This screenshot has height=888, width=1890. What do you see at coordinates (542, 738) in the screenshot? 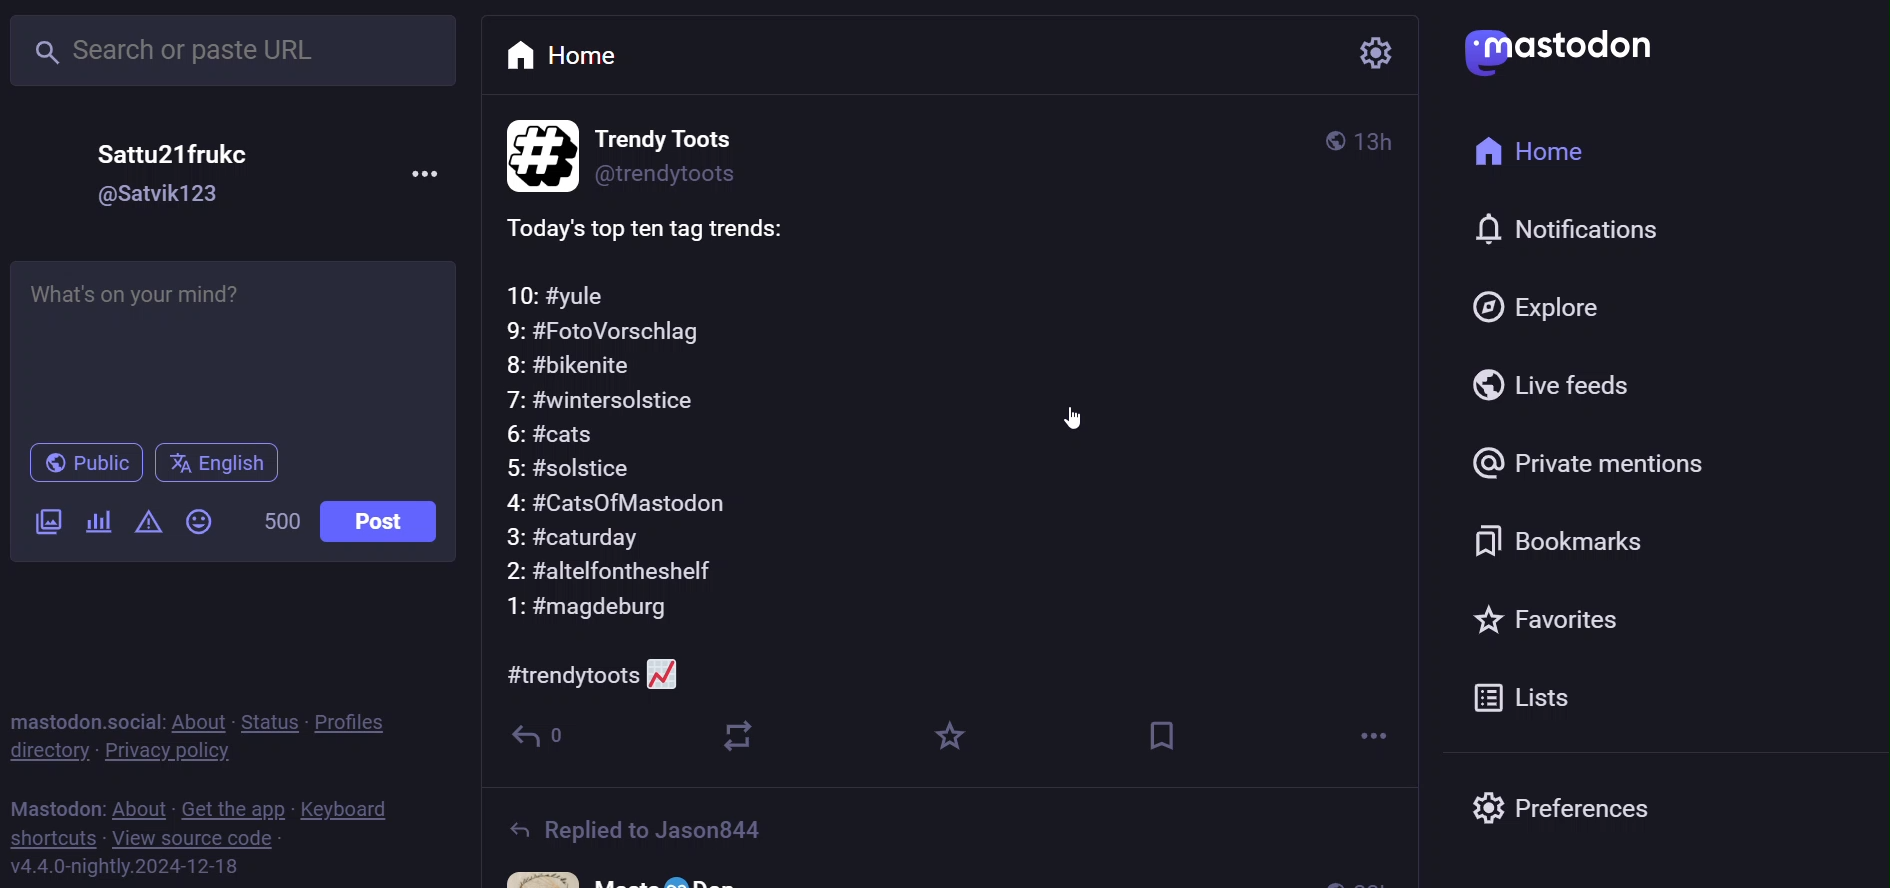
I see `reply` at bounding box center [542, 738].